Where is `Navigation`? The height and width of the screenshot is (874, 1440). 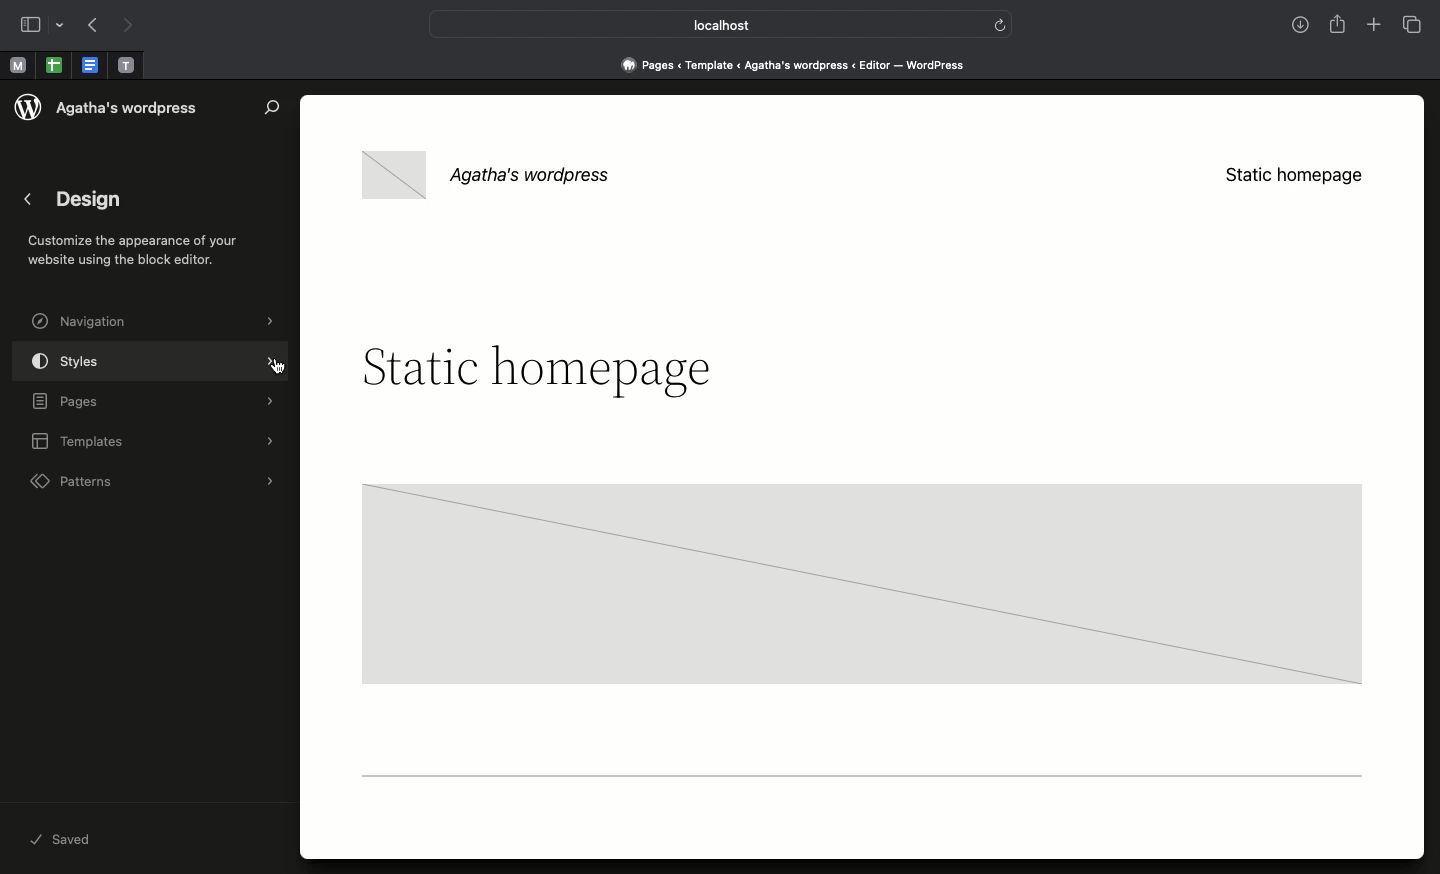 Navigation is located at coordinates (152, 322).